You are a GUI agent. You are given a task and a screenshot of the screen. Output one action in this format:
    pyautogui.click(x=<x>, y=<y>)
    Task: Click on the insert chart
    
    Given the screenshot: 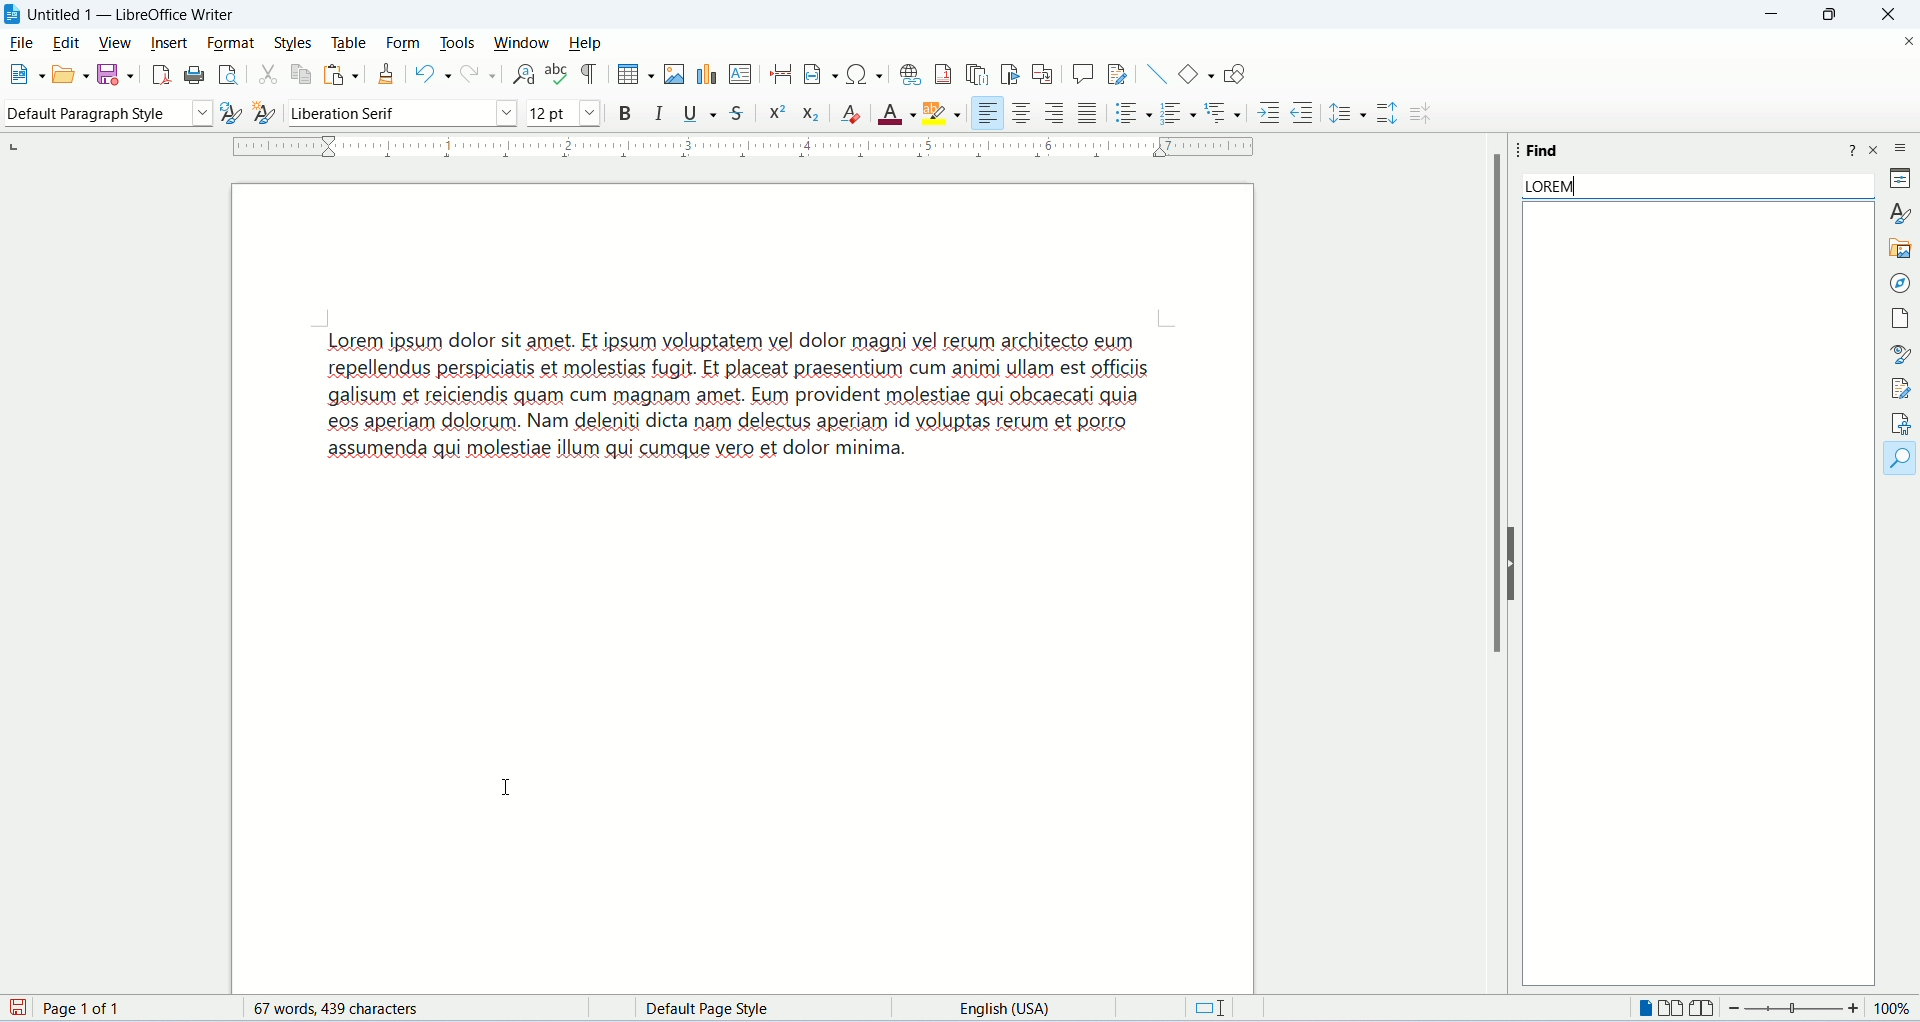 What is the action you would take?
    pyautogui.click(x=706, y=74)
    